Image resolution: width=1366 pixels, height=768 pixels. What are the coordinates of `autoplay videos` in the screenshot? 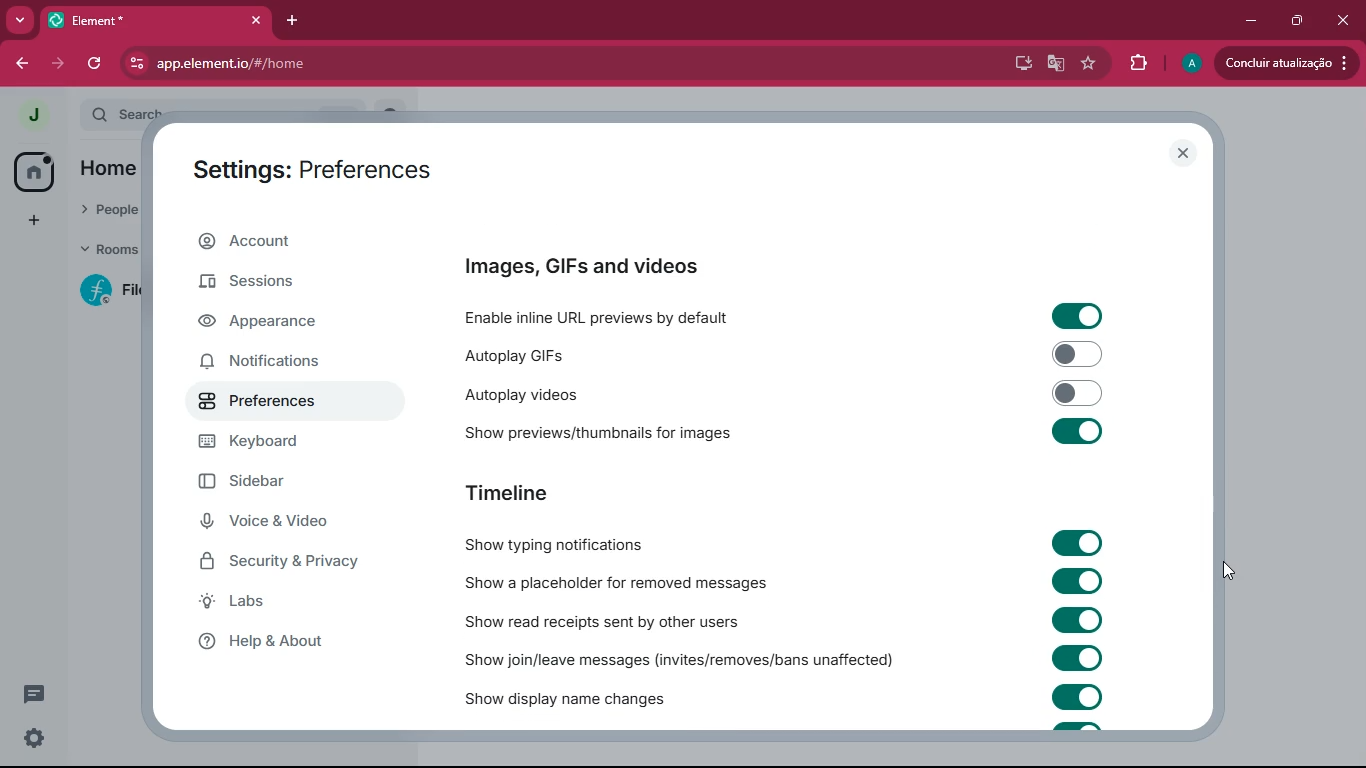 It's located at (629, 392).